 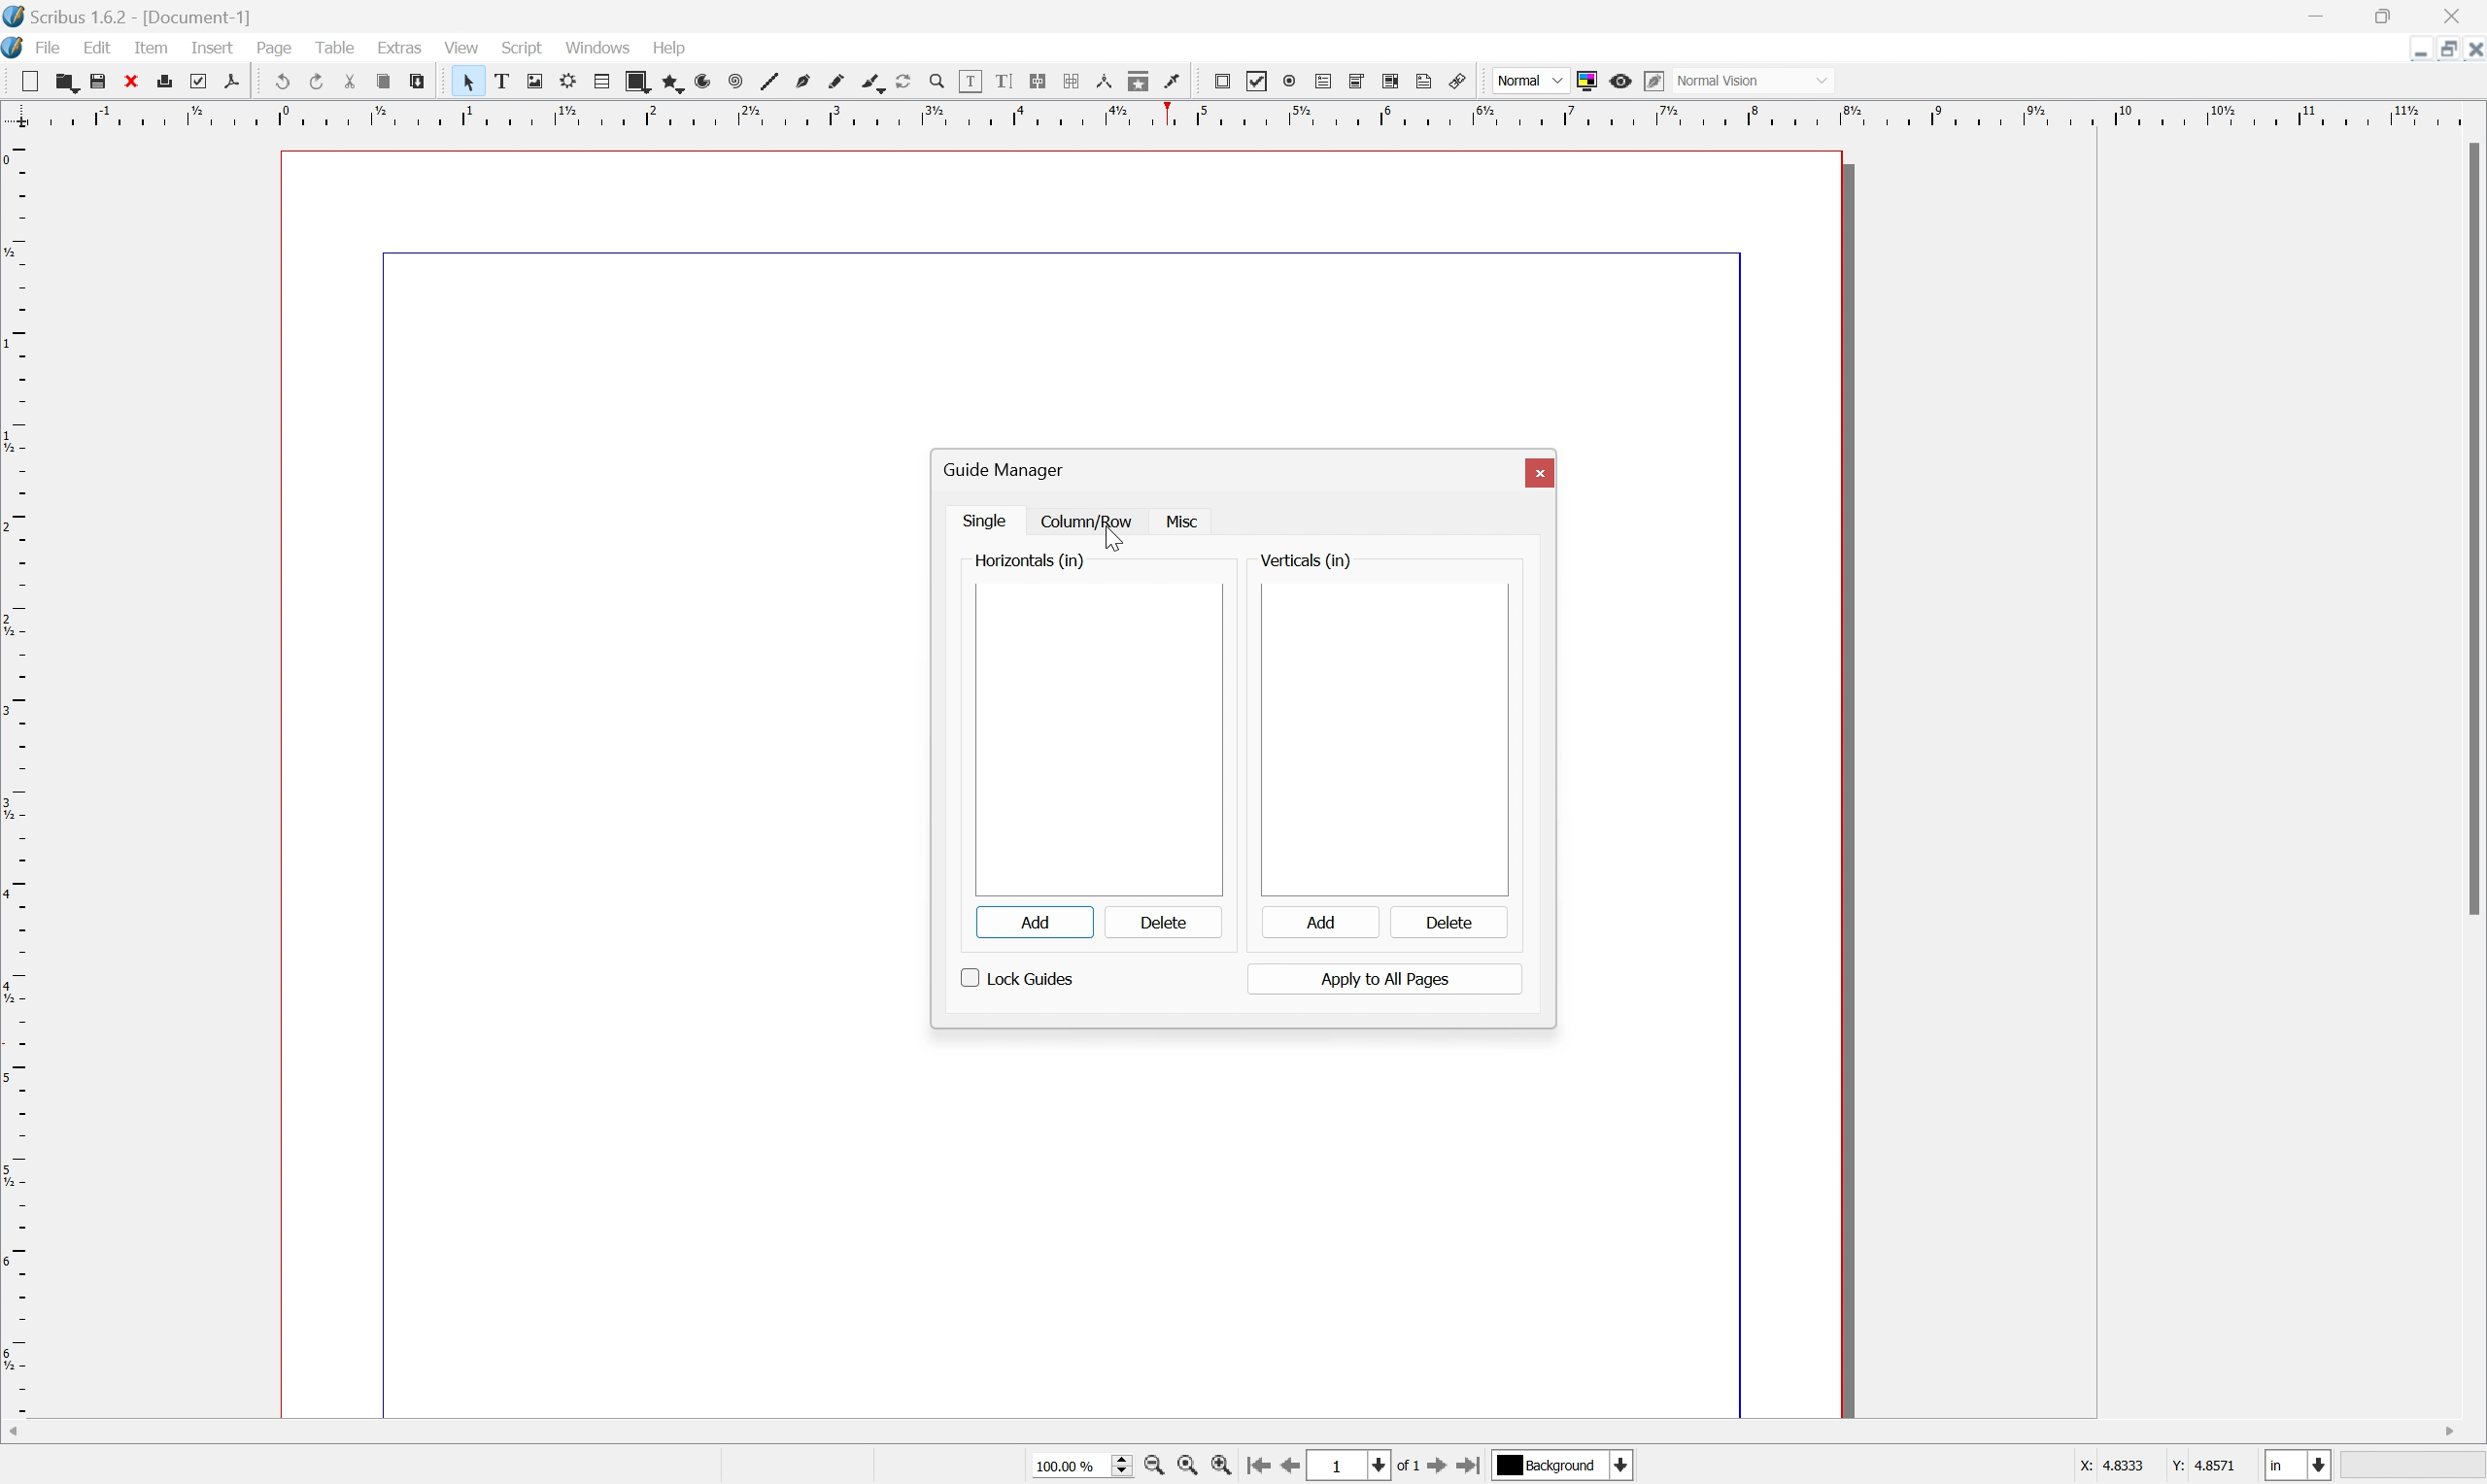 What do you see at coordinates (1070, 80) in the screenshot?
I see `unlink text frames` at bounding box center [1070, 80].